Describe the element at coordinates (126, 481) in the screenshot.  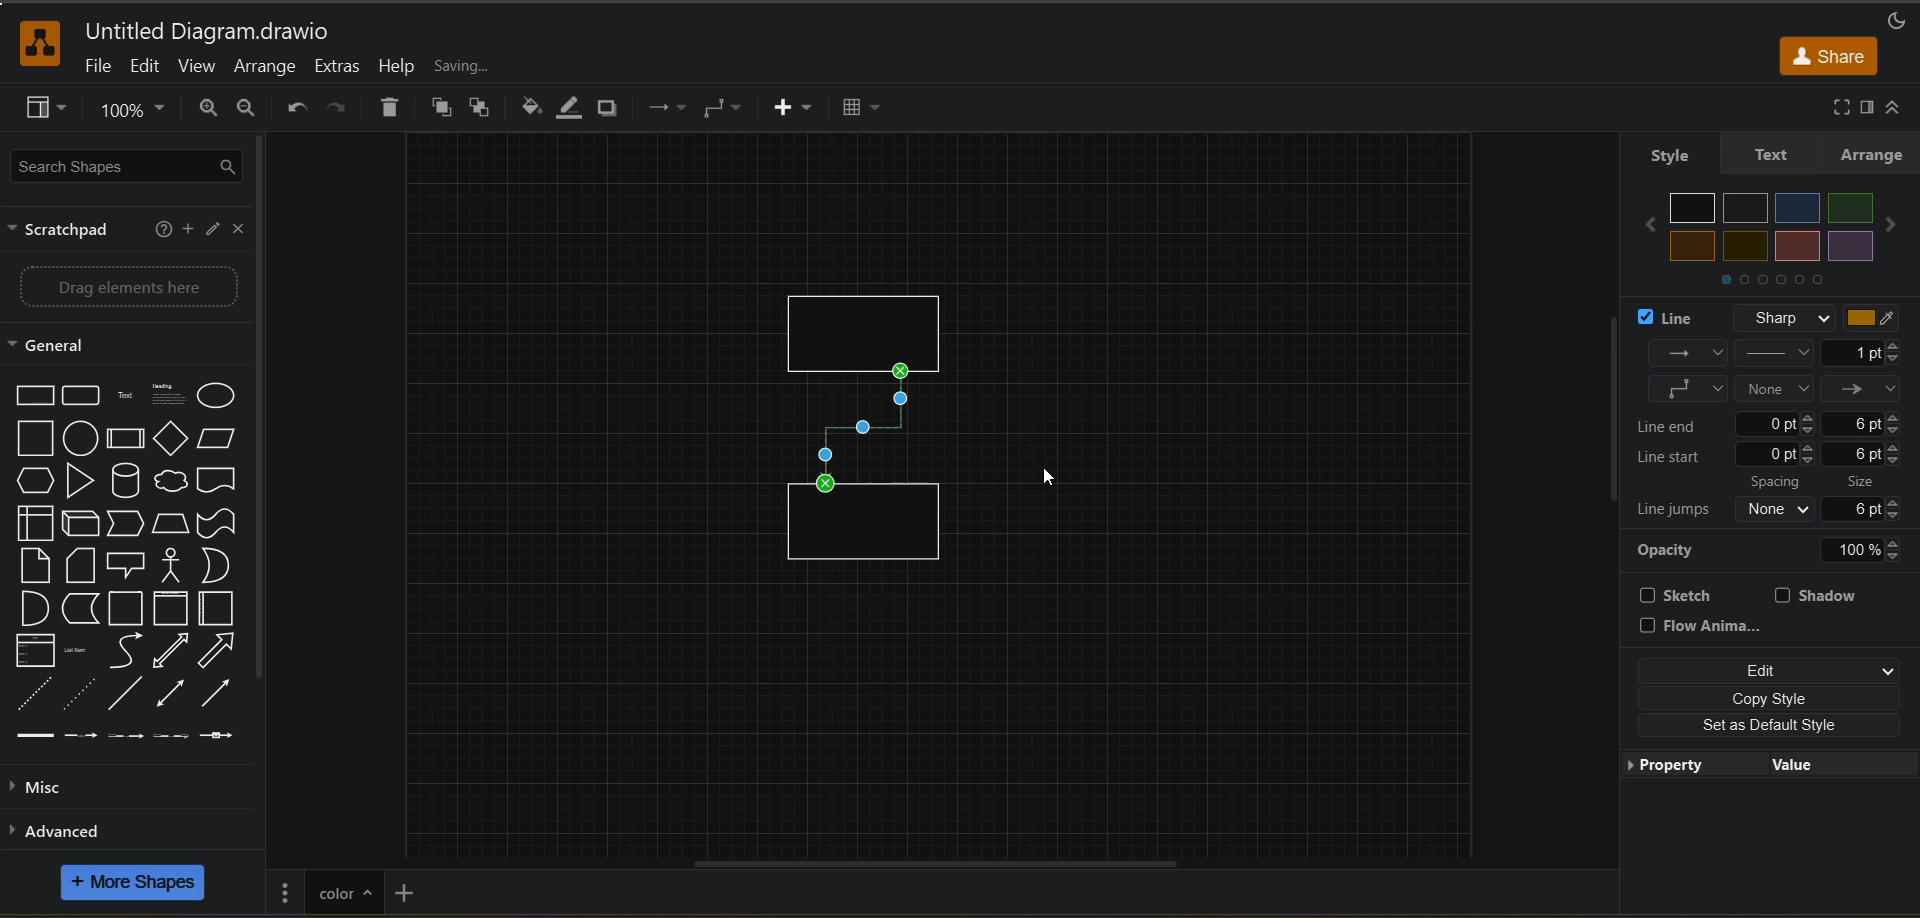
I see `Cylinder` at that location.